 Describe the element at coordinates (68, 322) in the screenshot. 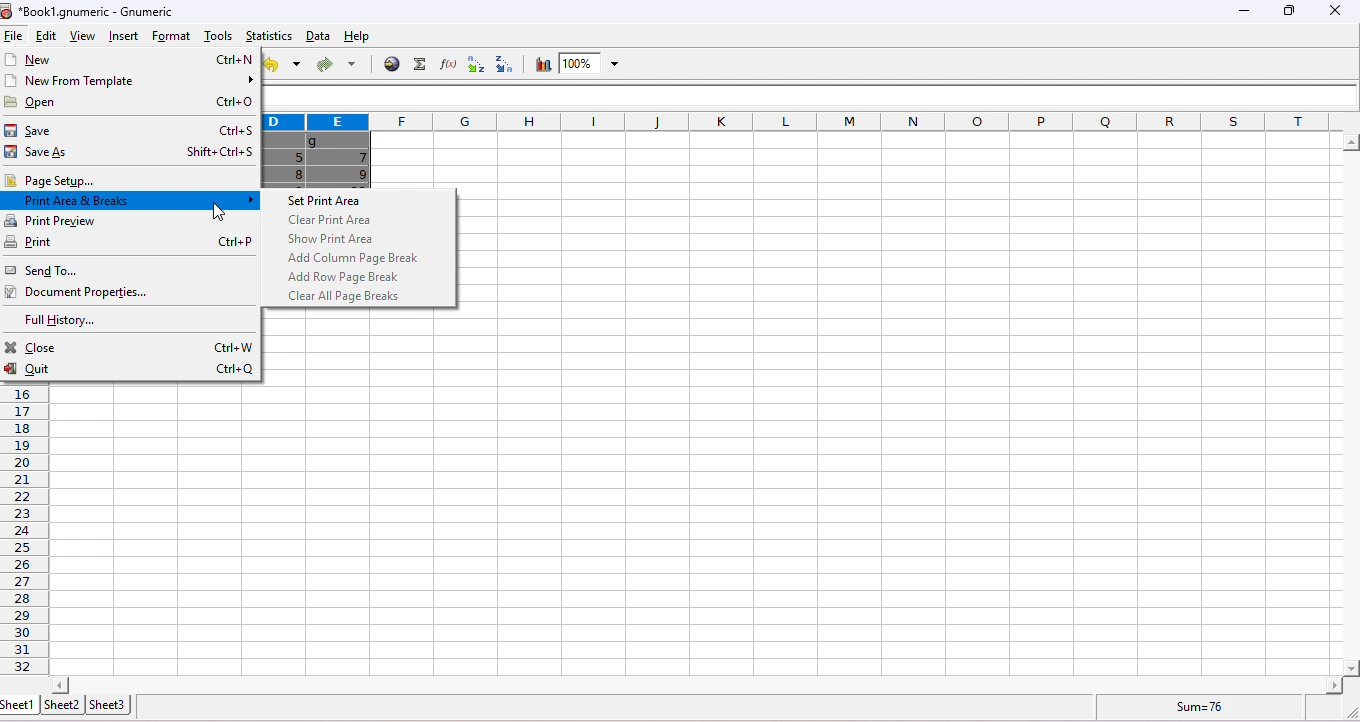

I see `full history` at that location.